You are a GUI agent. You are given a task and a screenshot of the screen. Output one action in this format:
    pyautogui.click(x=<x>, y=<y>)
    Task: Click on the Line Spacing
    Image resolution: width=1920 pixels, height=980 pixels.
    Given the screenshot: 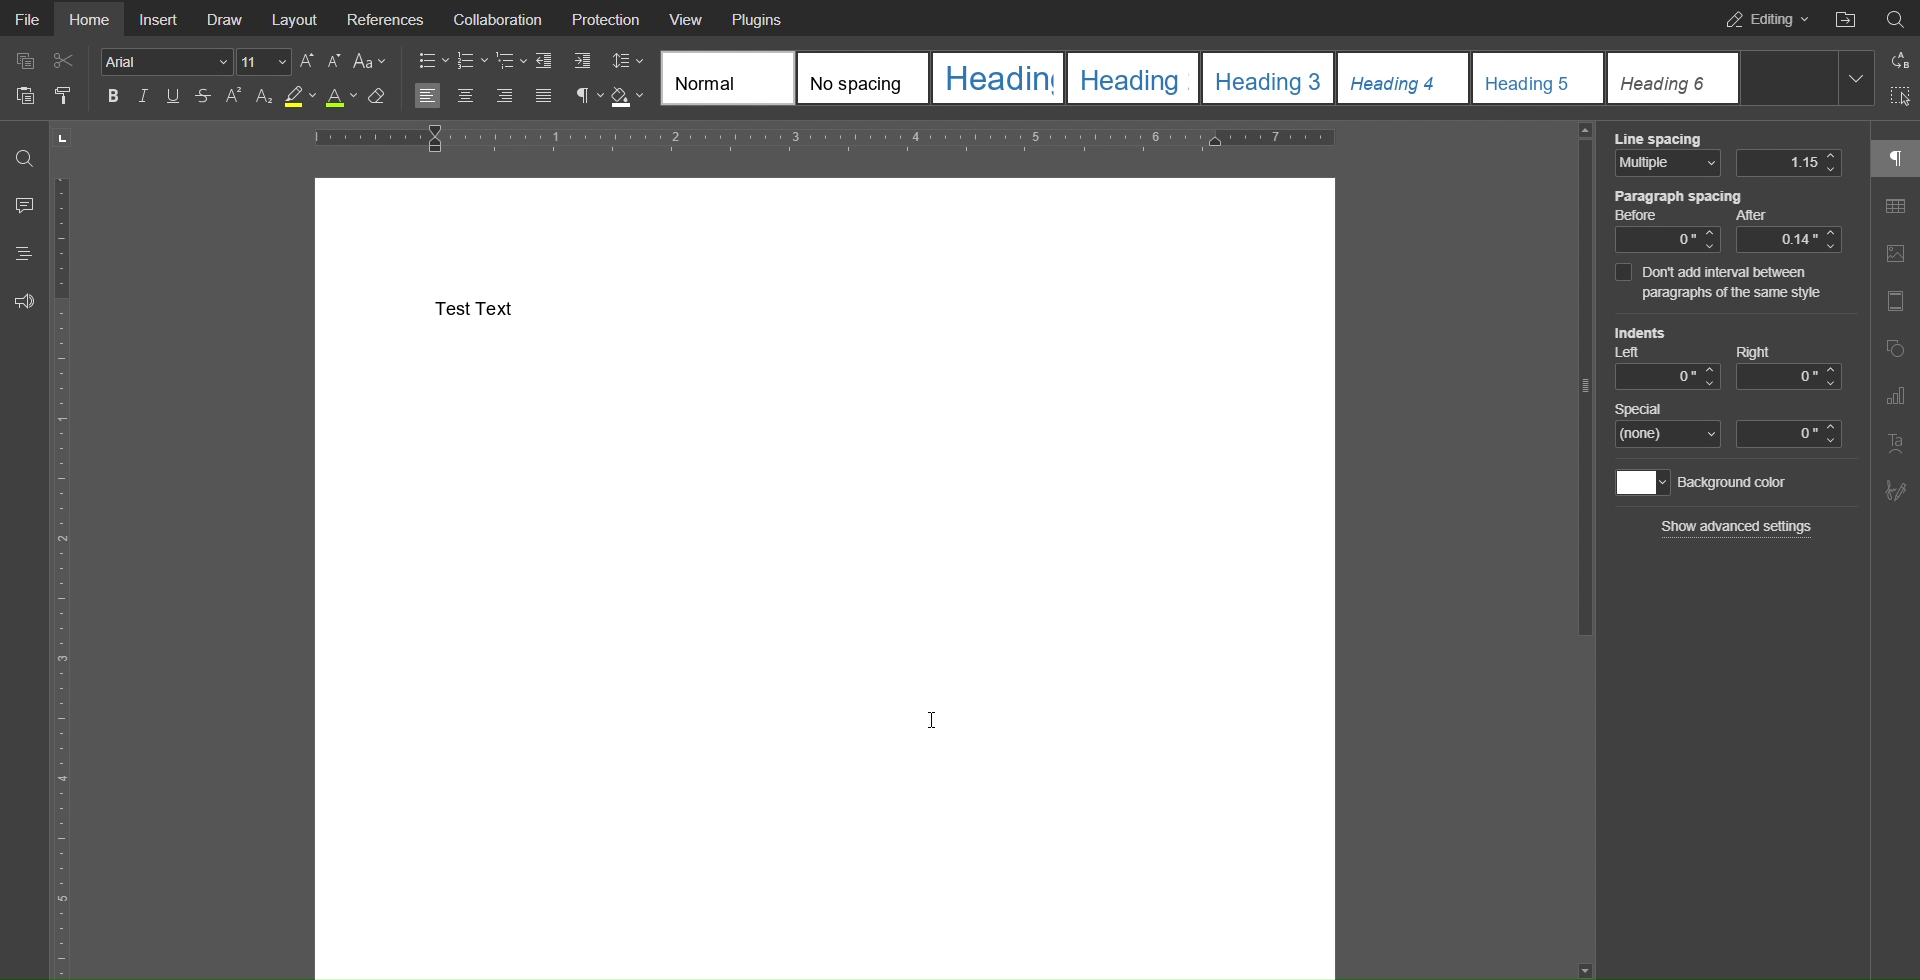 What is the action you would take?
    pyautogui.click(x=626, y=59)
    